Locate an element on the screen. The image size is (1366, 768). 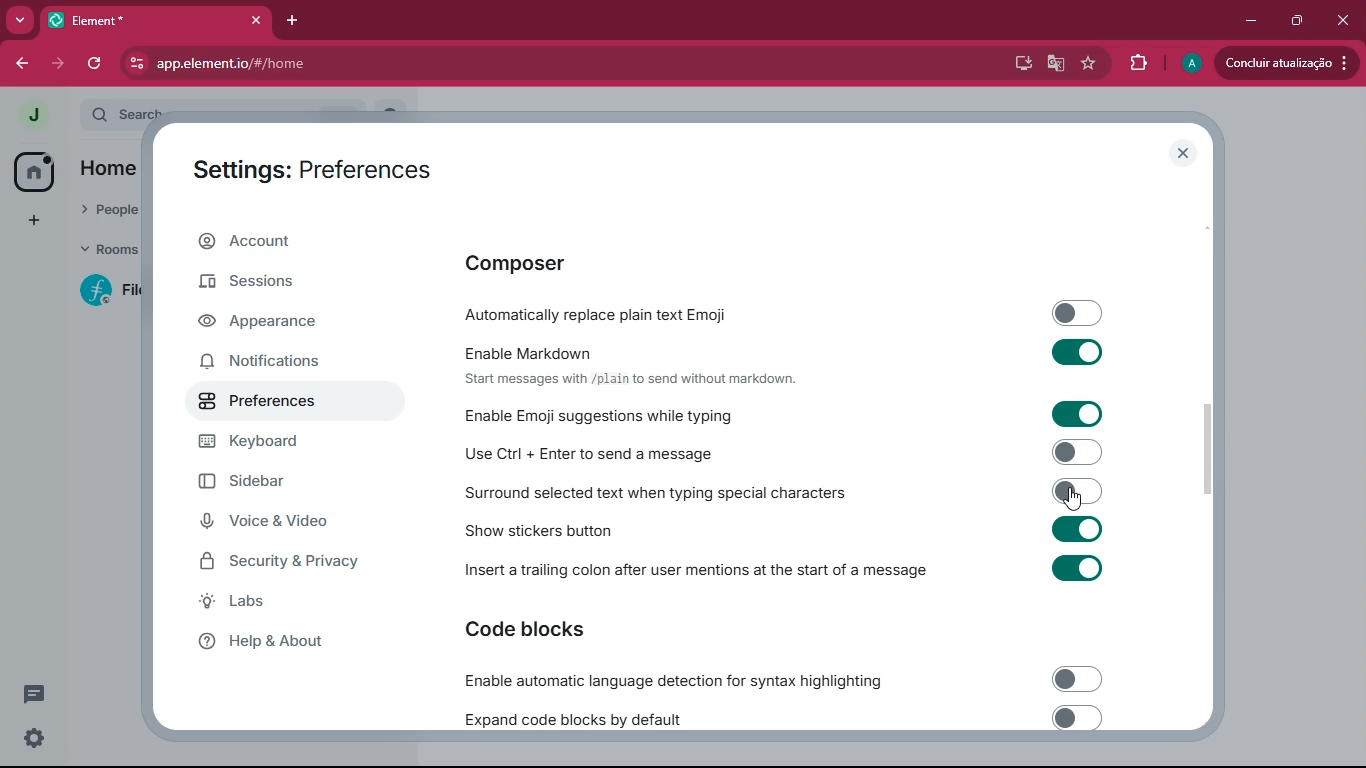
appearance is located at coordinates (268, 325).